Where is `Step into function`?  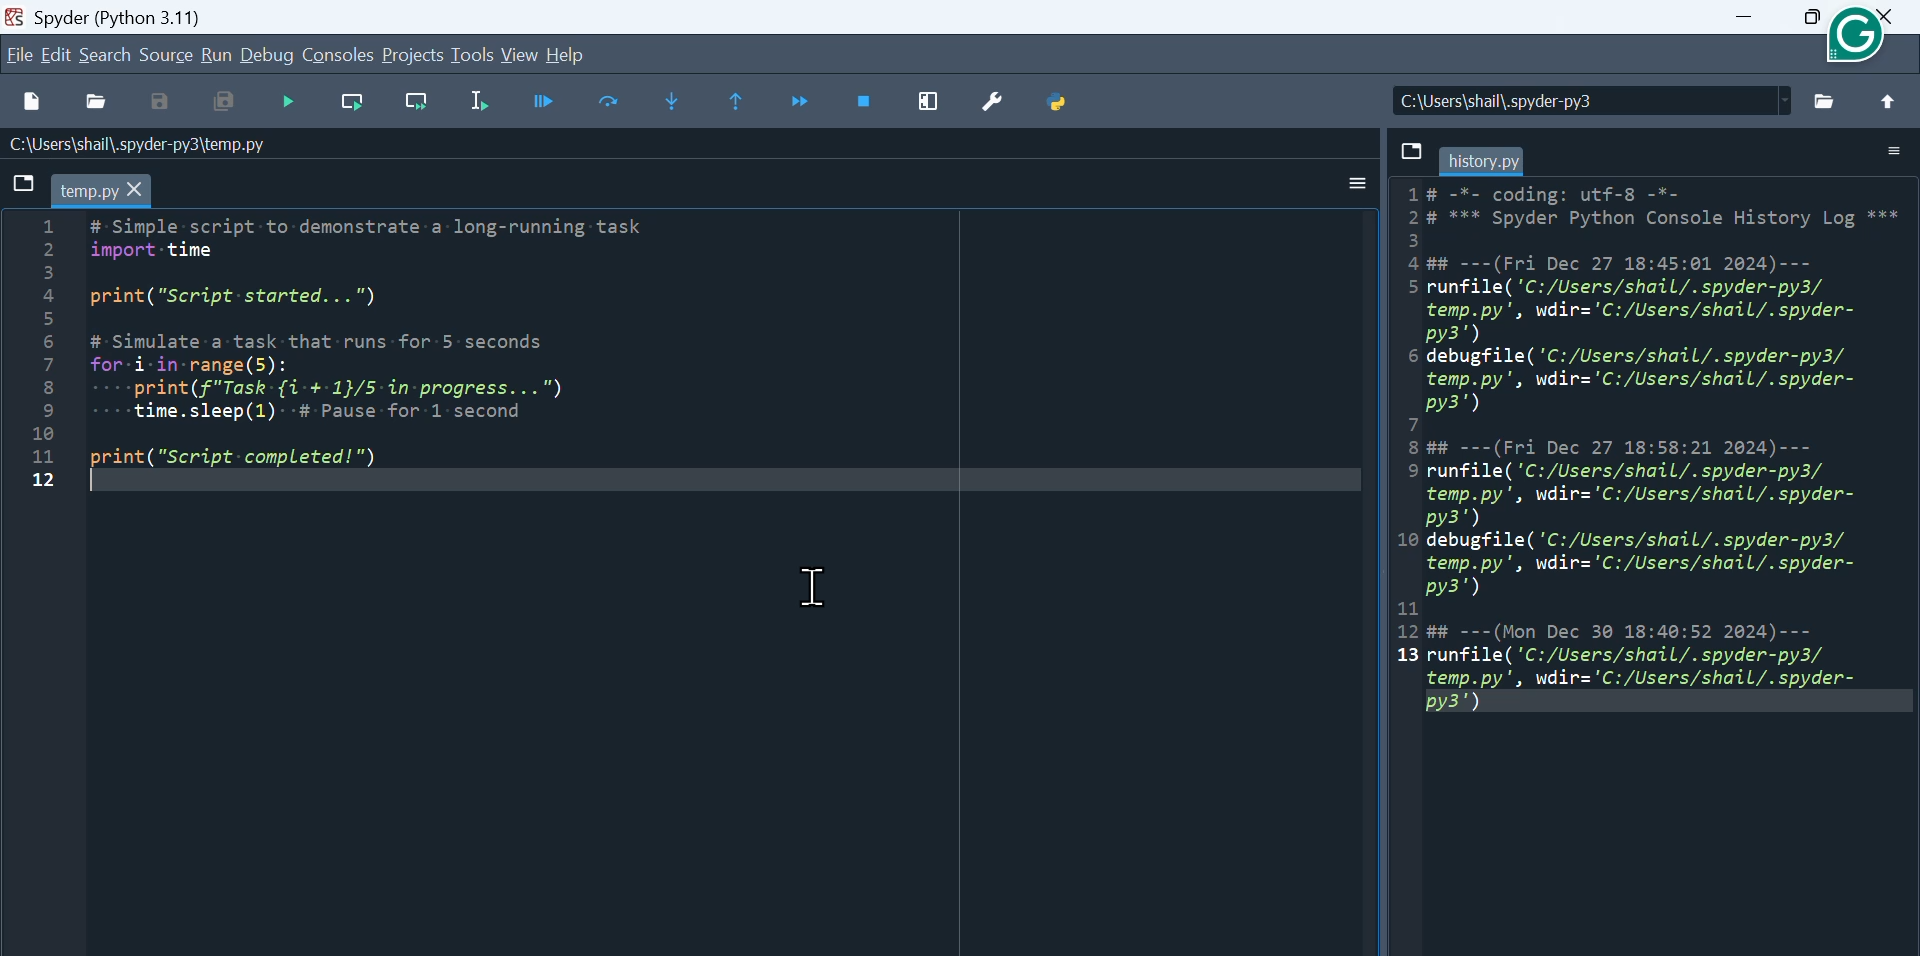 Step into function is located at coordinates (674, 97).